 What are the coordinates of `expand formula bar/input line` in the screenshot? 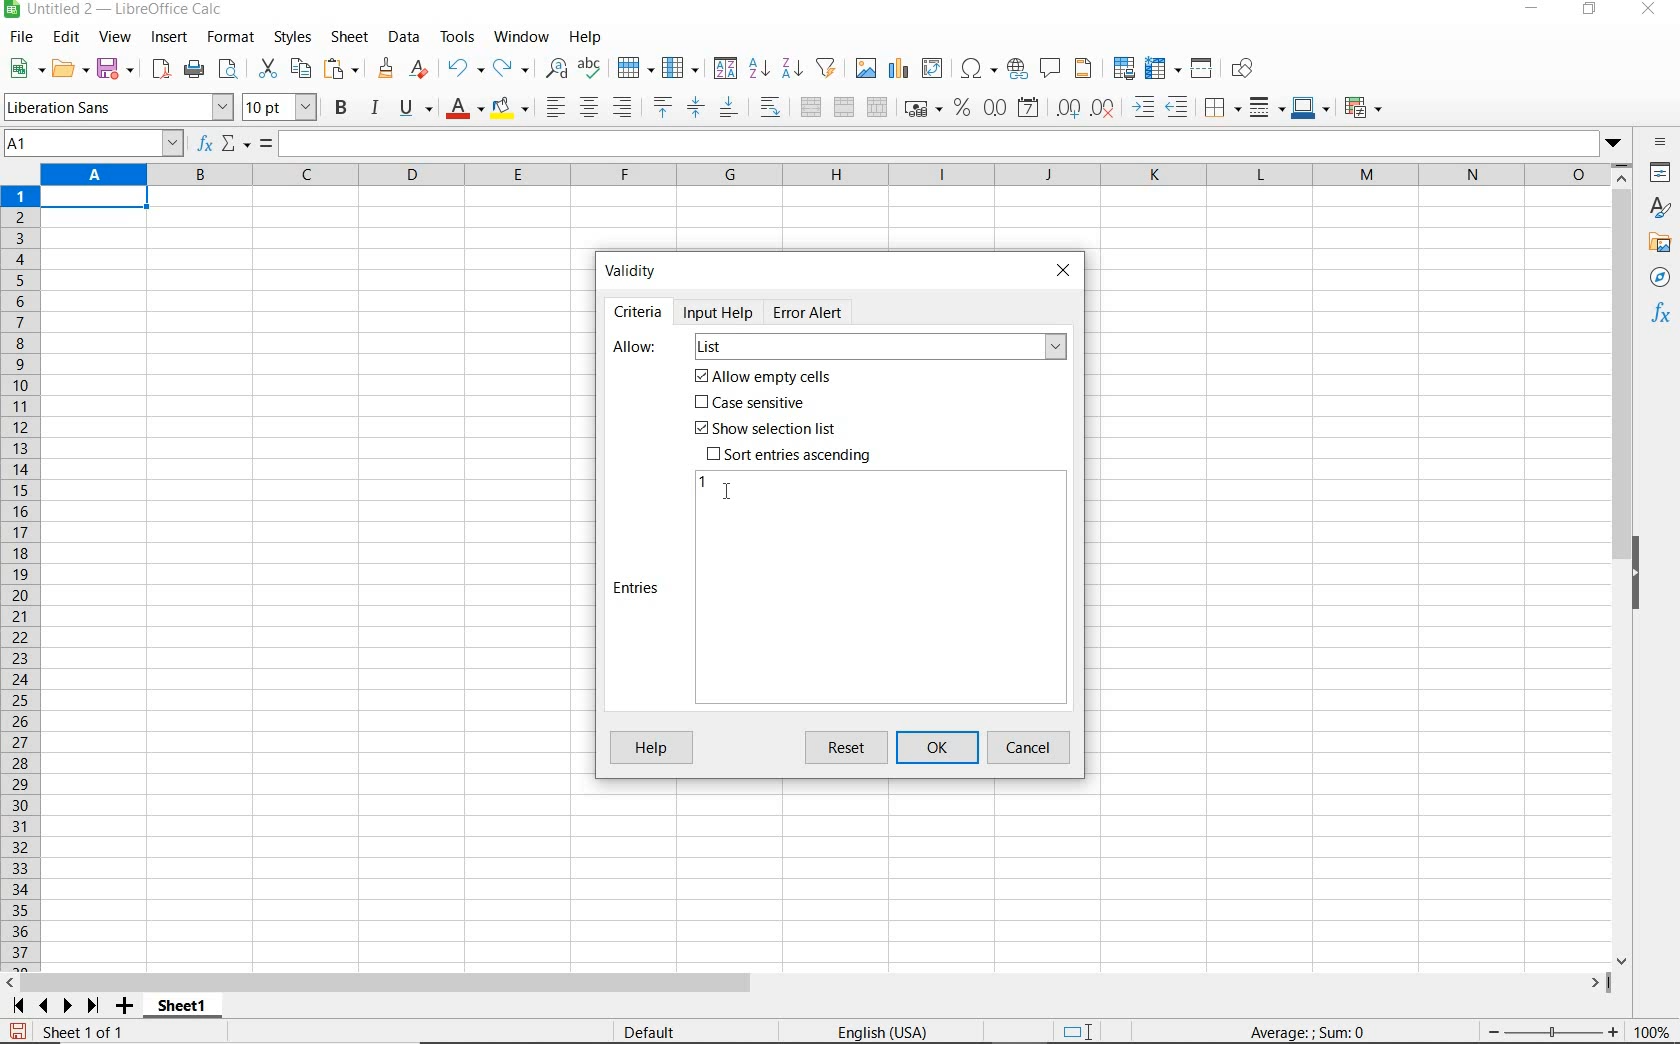 It's located at (934, 145).